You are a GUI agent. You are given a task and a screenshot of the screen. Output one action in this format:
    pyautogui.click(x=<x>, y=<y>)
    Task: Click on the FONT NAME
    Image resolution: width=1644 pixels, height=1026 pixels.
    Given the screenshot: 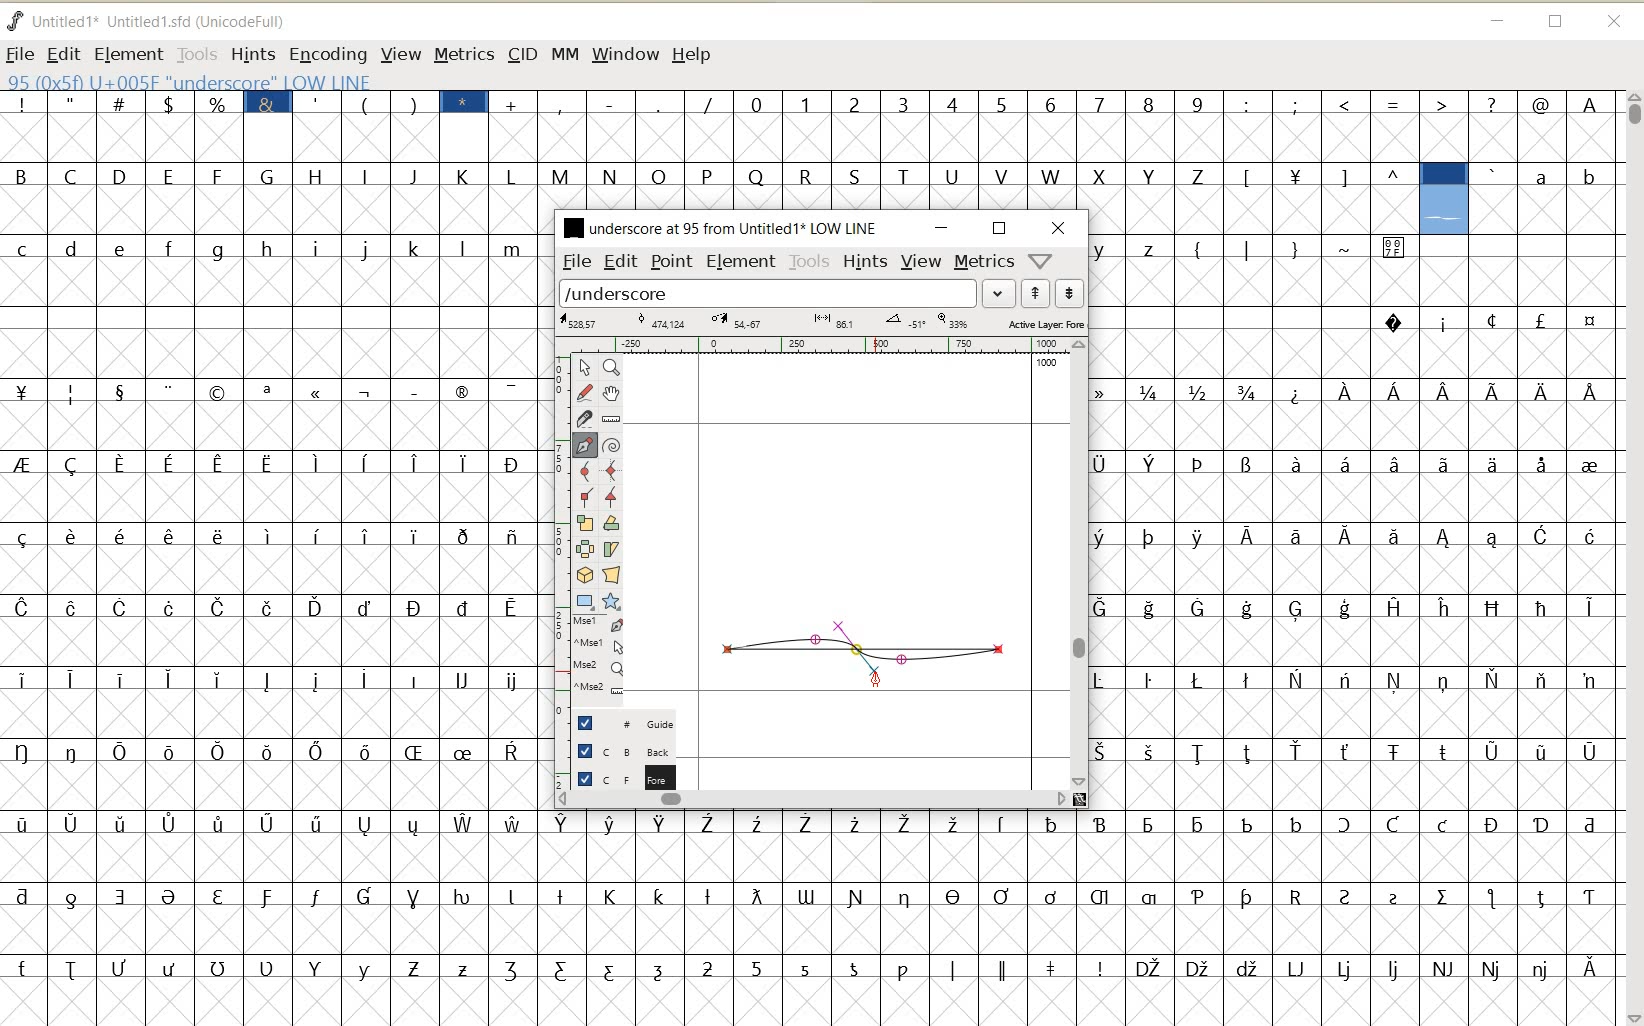 What is the action you would take?
    pyautogui.click(x=718, y=227)
    